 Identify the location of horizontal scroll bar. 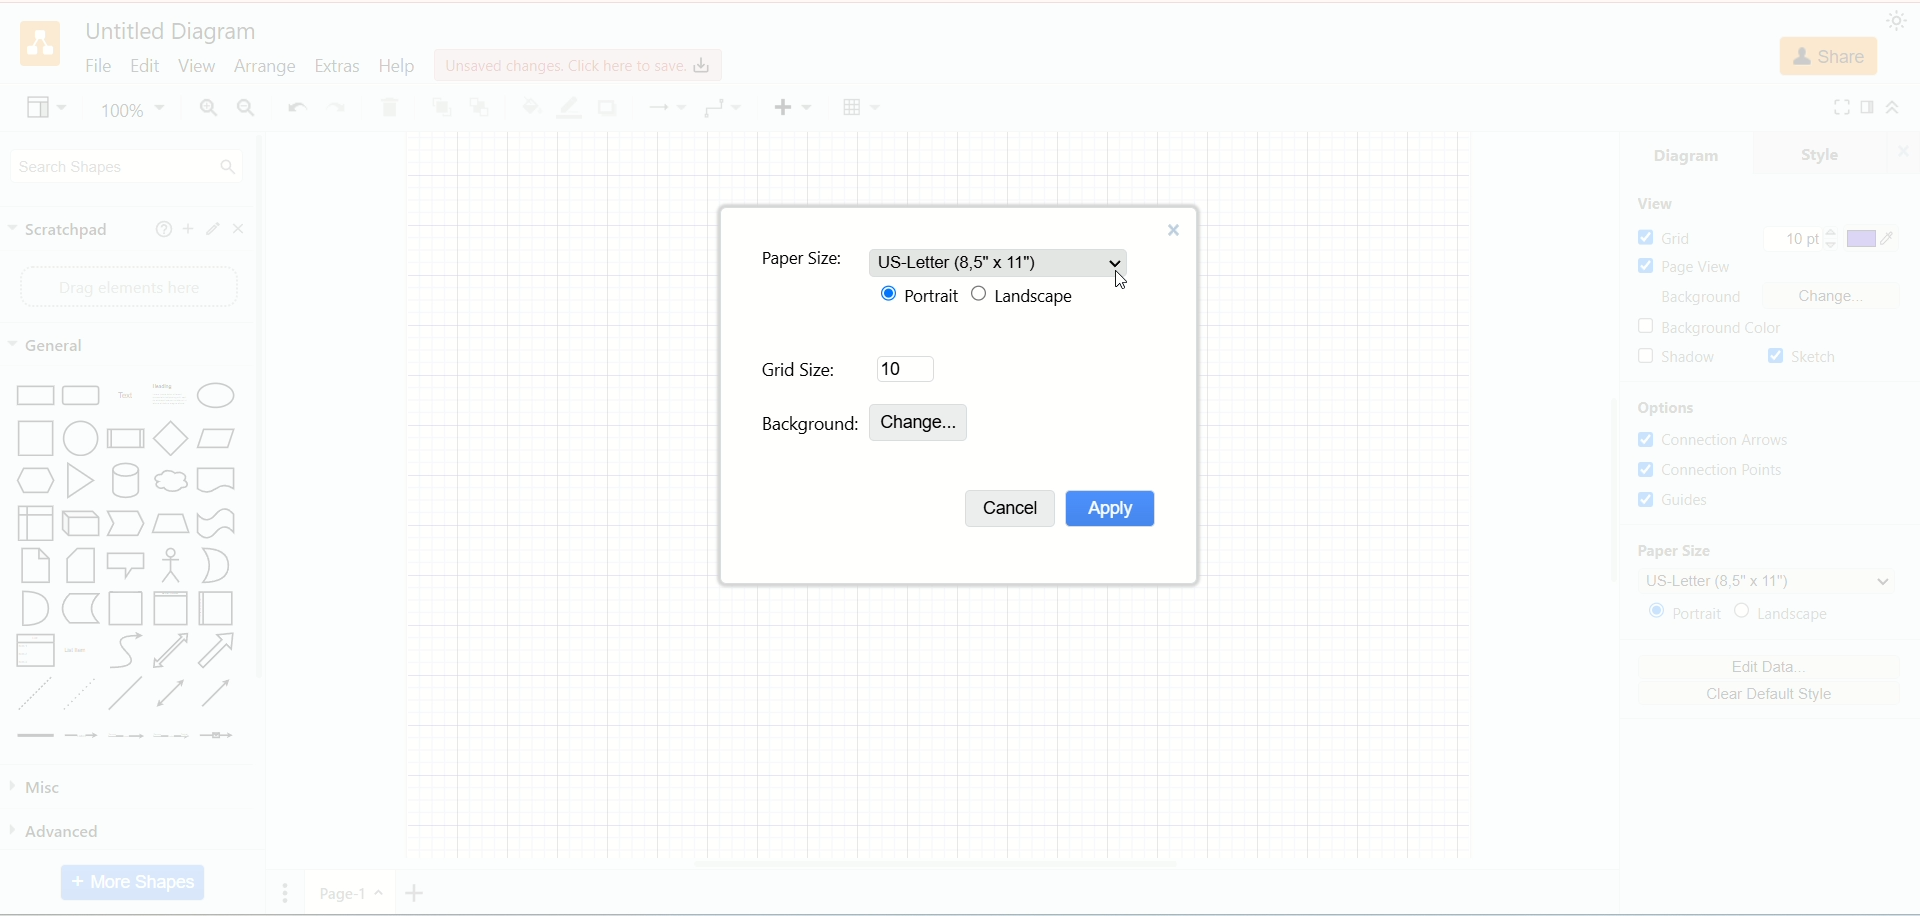
(934, 868).